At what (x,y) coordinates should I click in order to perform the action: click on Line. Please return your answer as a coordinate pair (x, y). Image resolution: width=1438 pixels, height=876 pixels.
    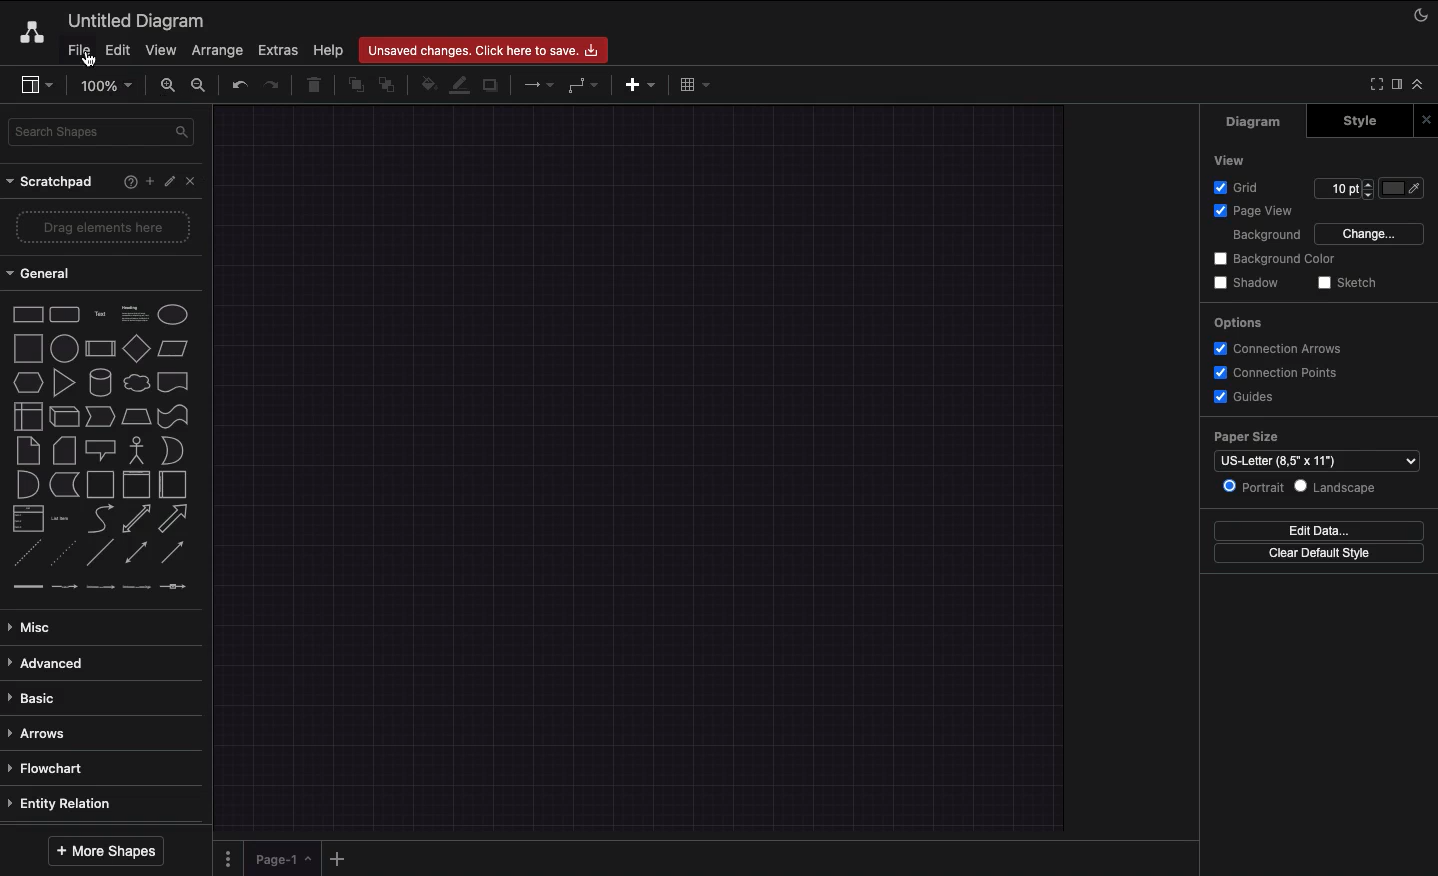
    Looking at the image, I should click on (100, 554).